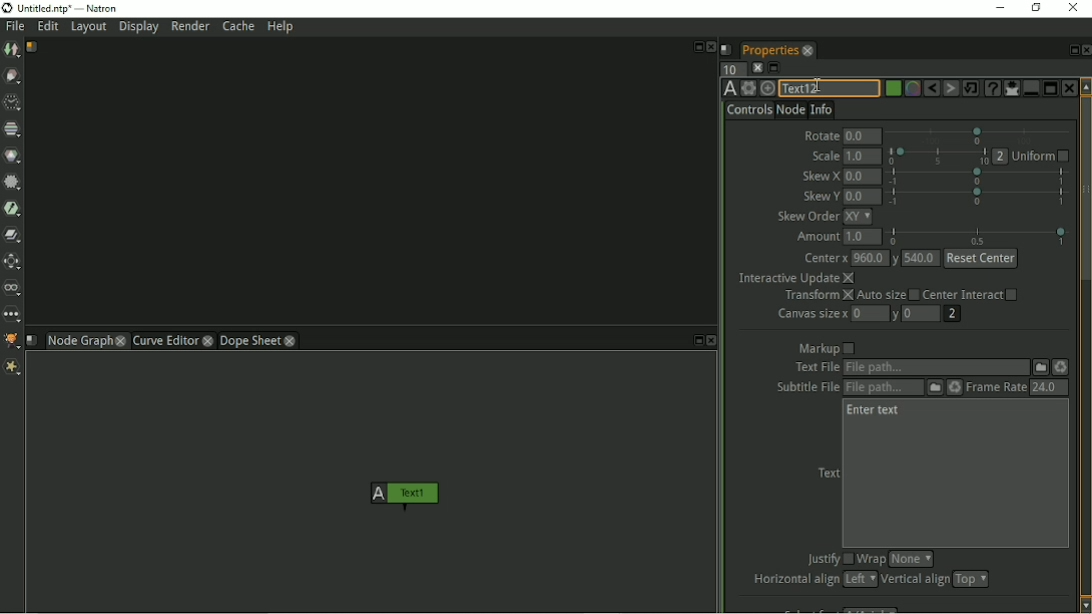 This screenshot has height=614, width=1092. I want to click on selection bar, so click(978, 236).